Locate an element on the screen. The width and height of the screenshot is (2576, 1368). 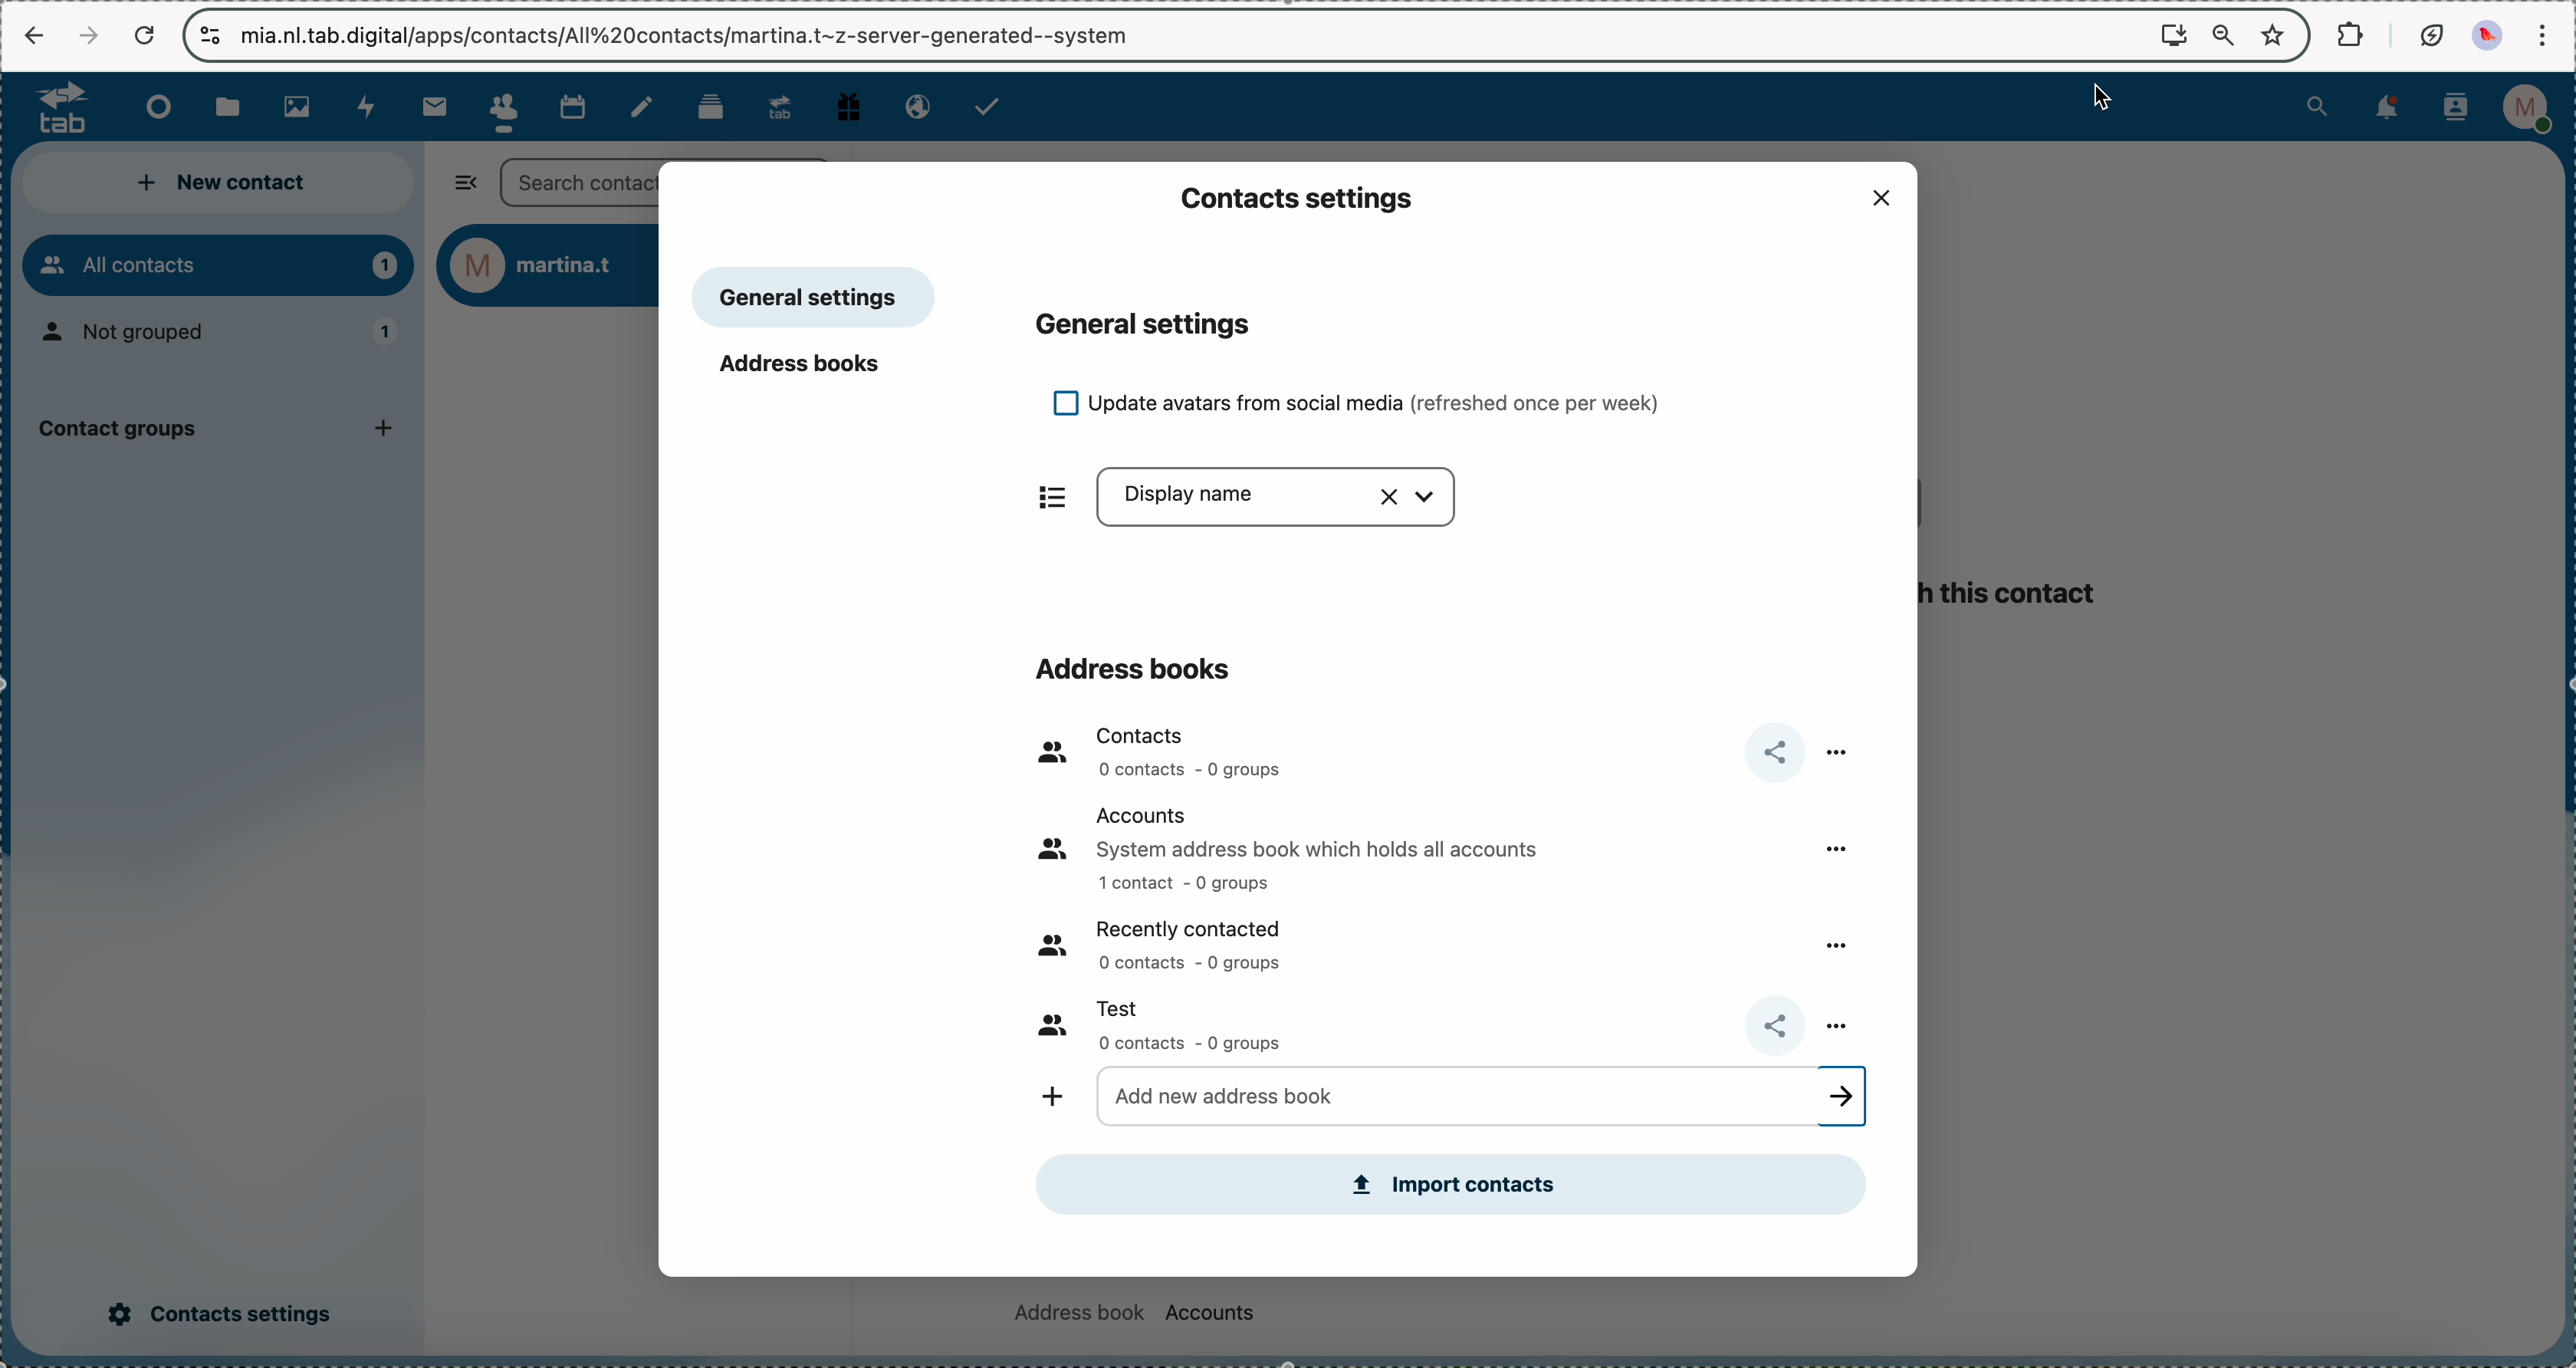
more options is located at coordinates (1833, 851).